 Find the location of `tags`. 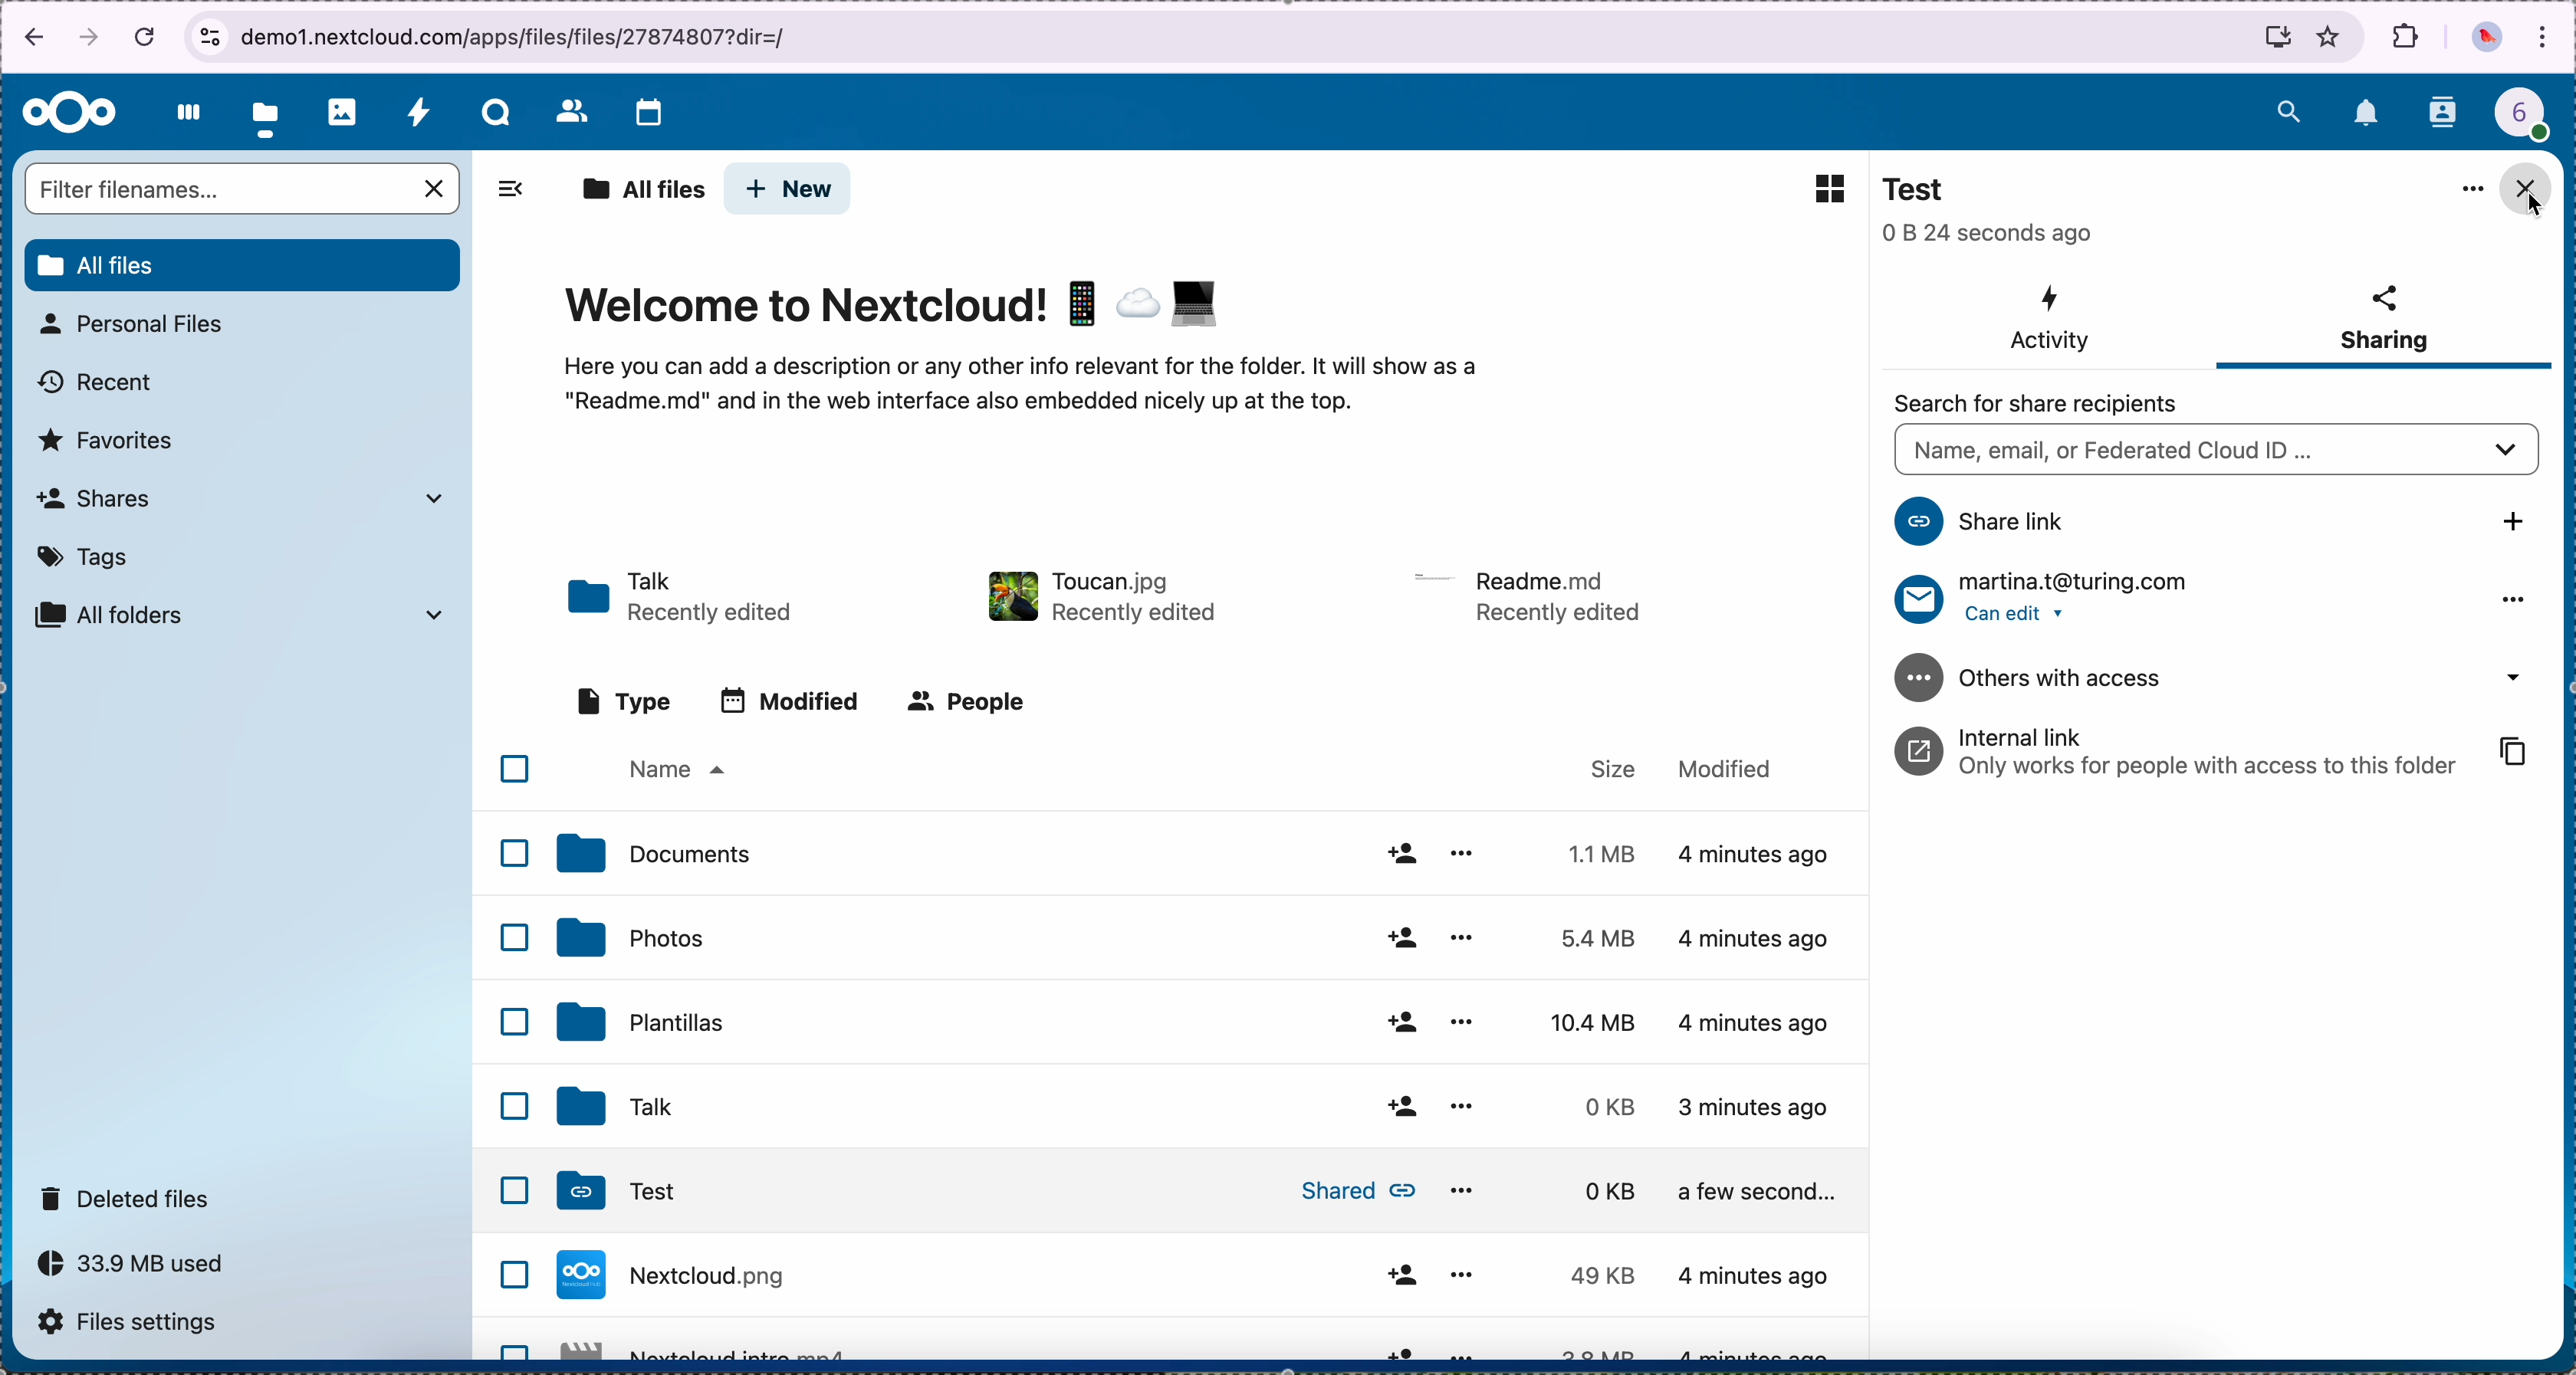

tags is located at coordinates (85, 557).